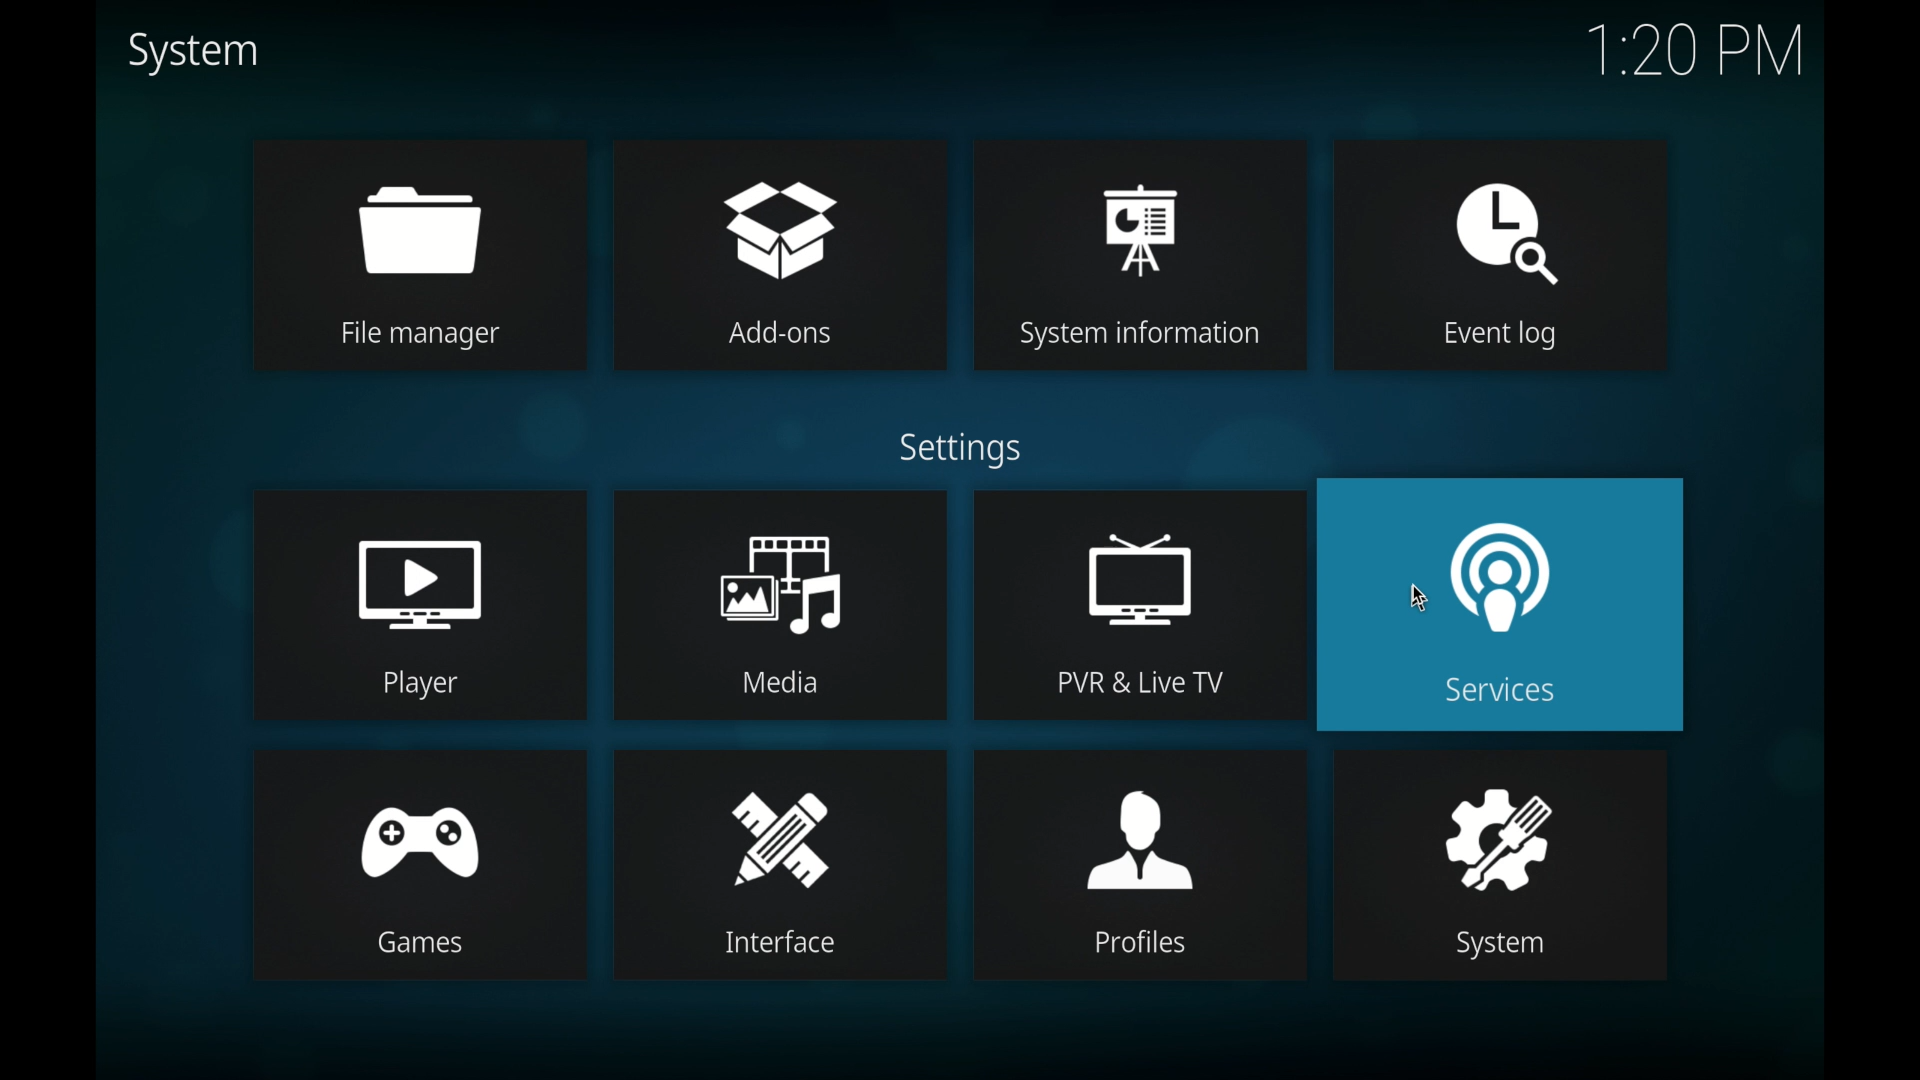 Image resolution: width=1920 pixels, height=1080 pixels. Describe the element at coordinates (1500, 866) in the screenshot. I see `system` at that location.